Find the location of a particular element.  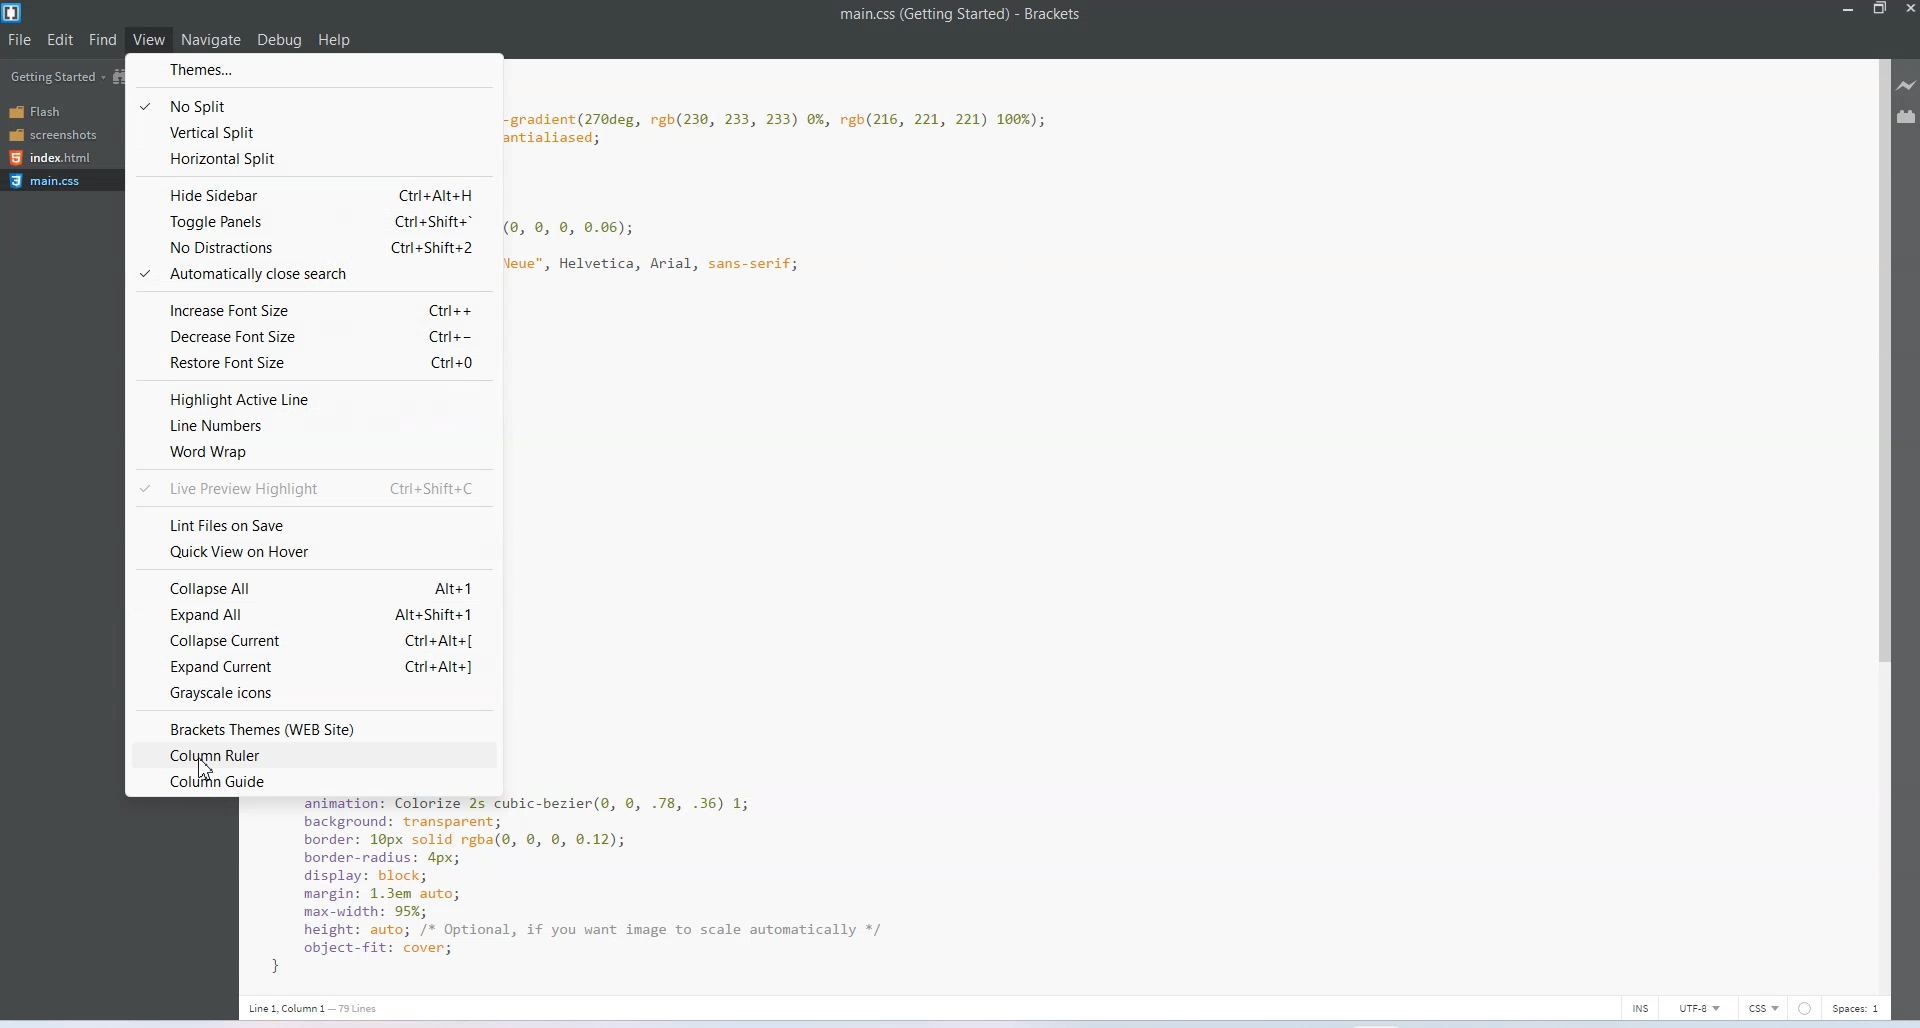

Close is located at coordinates (1908, 9).